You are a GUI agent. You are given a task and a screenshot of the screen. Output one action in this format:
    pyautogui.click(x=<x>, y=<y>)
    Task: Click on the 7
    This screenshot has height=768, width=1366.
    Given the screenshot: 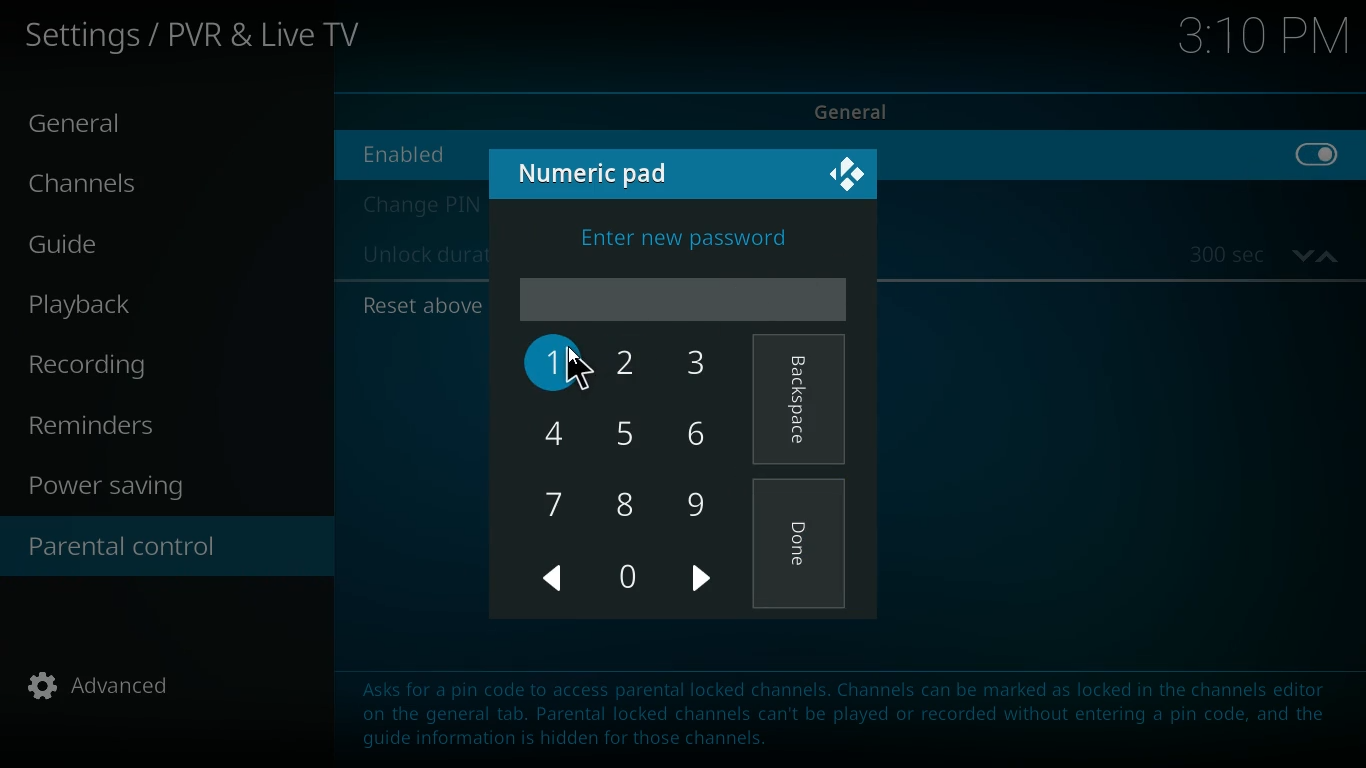 What is the action you would take?
    pyautogui.click(x=553, y=501)
    